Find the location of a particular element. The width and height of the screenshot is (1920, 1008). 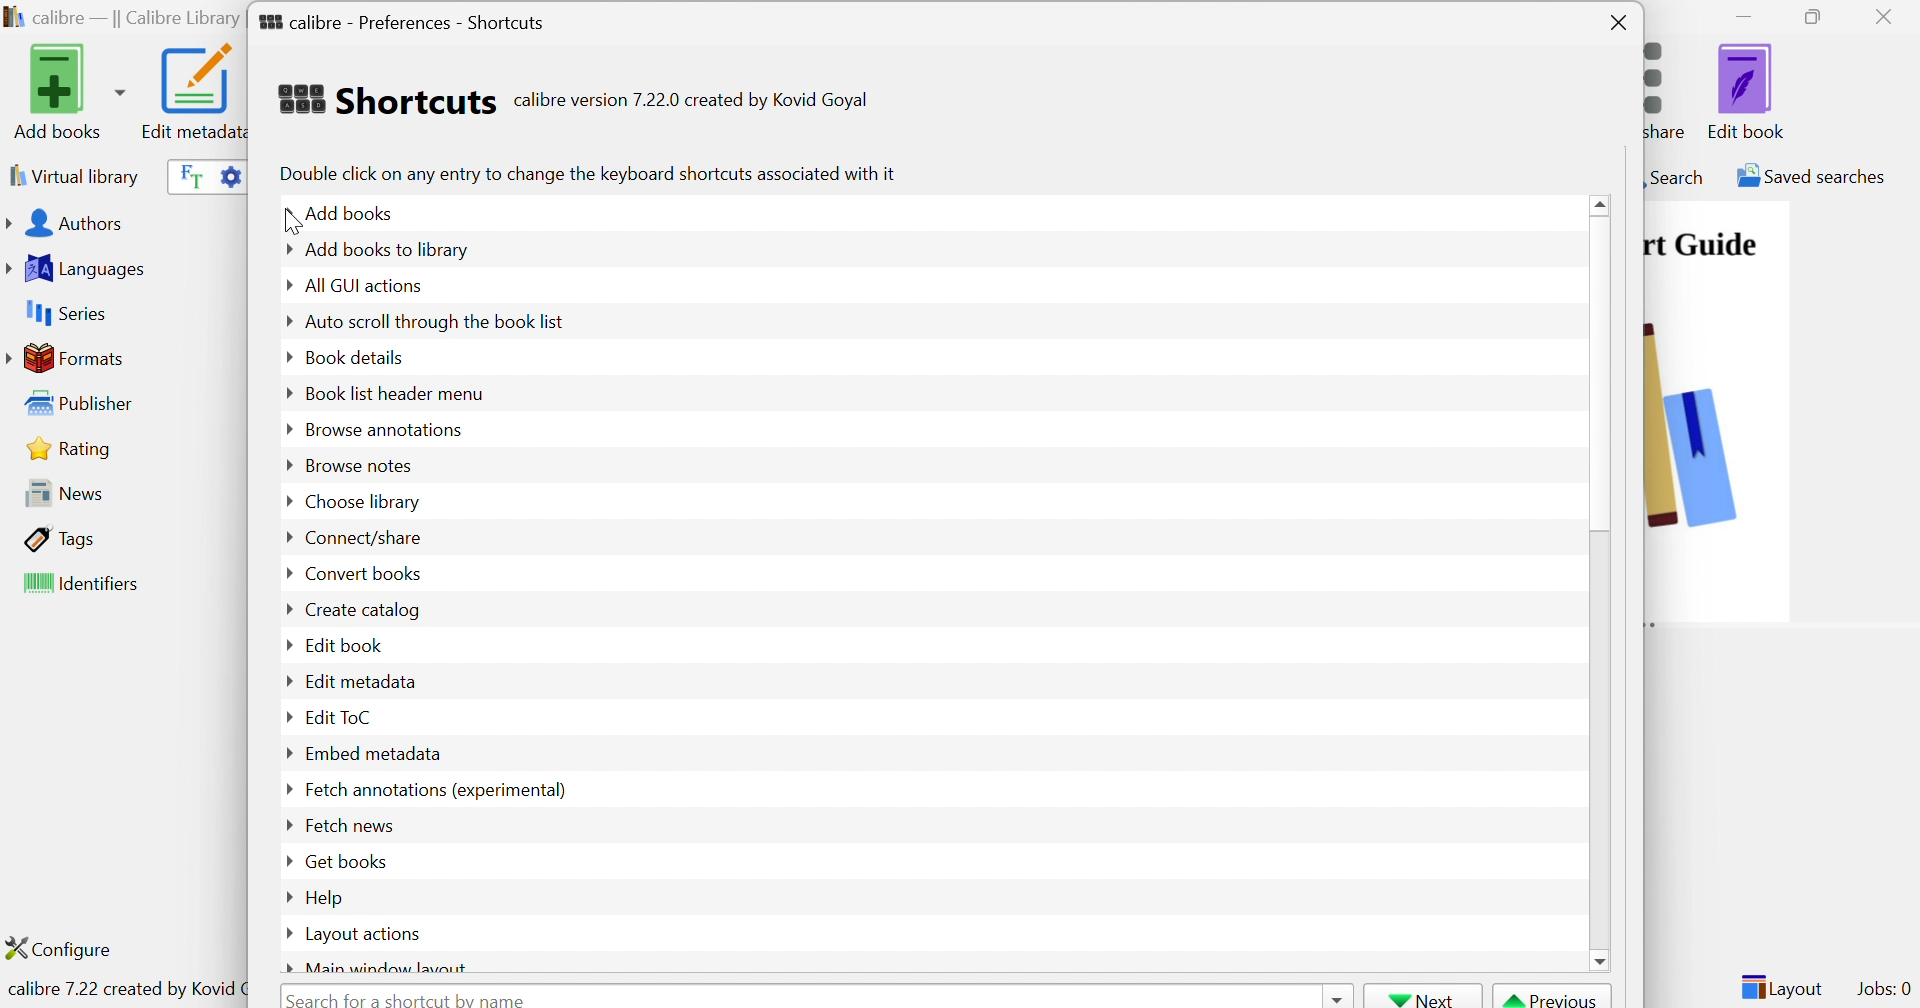

Edit ToC is located at coordinates (341, 716).